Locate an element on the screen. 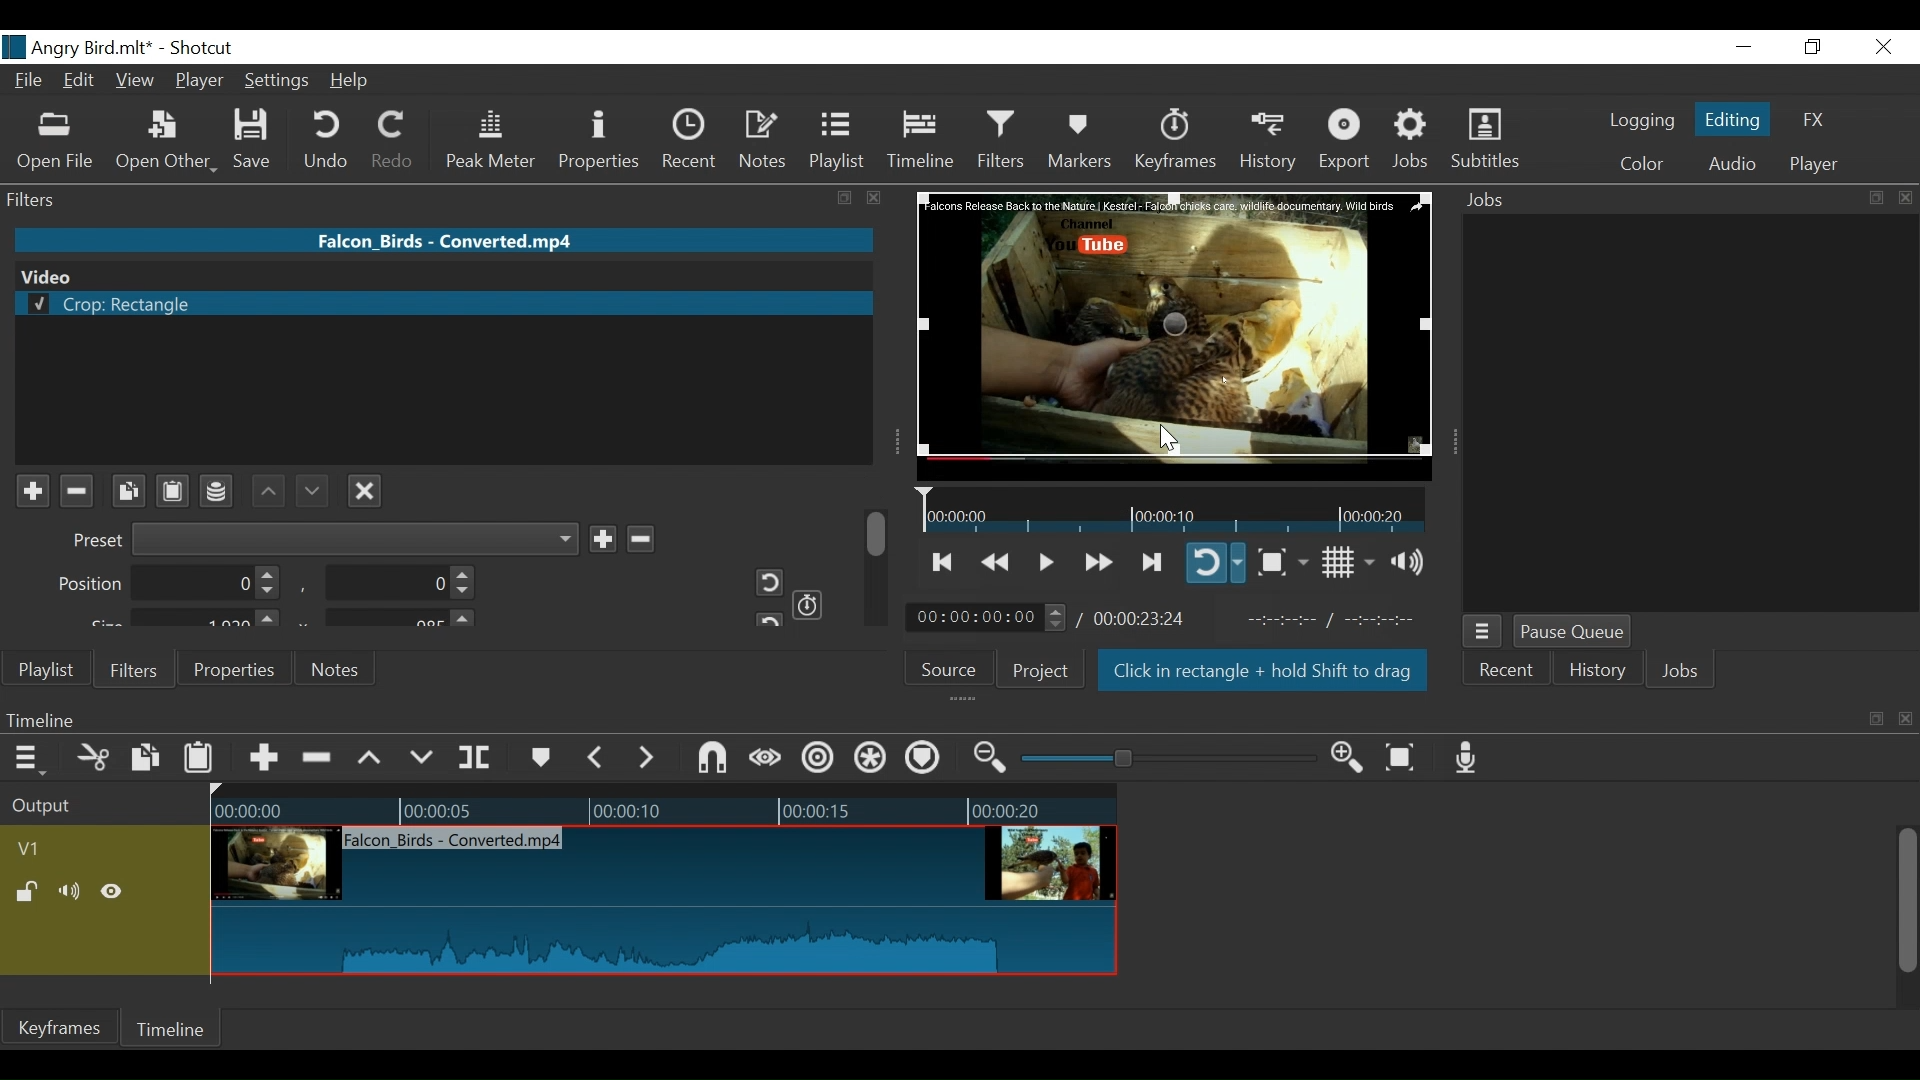  Video is located at coordinates (440, 275).